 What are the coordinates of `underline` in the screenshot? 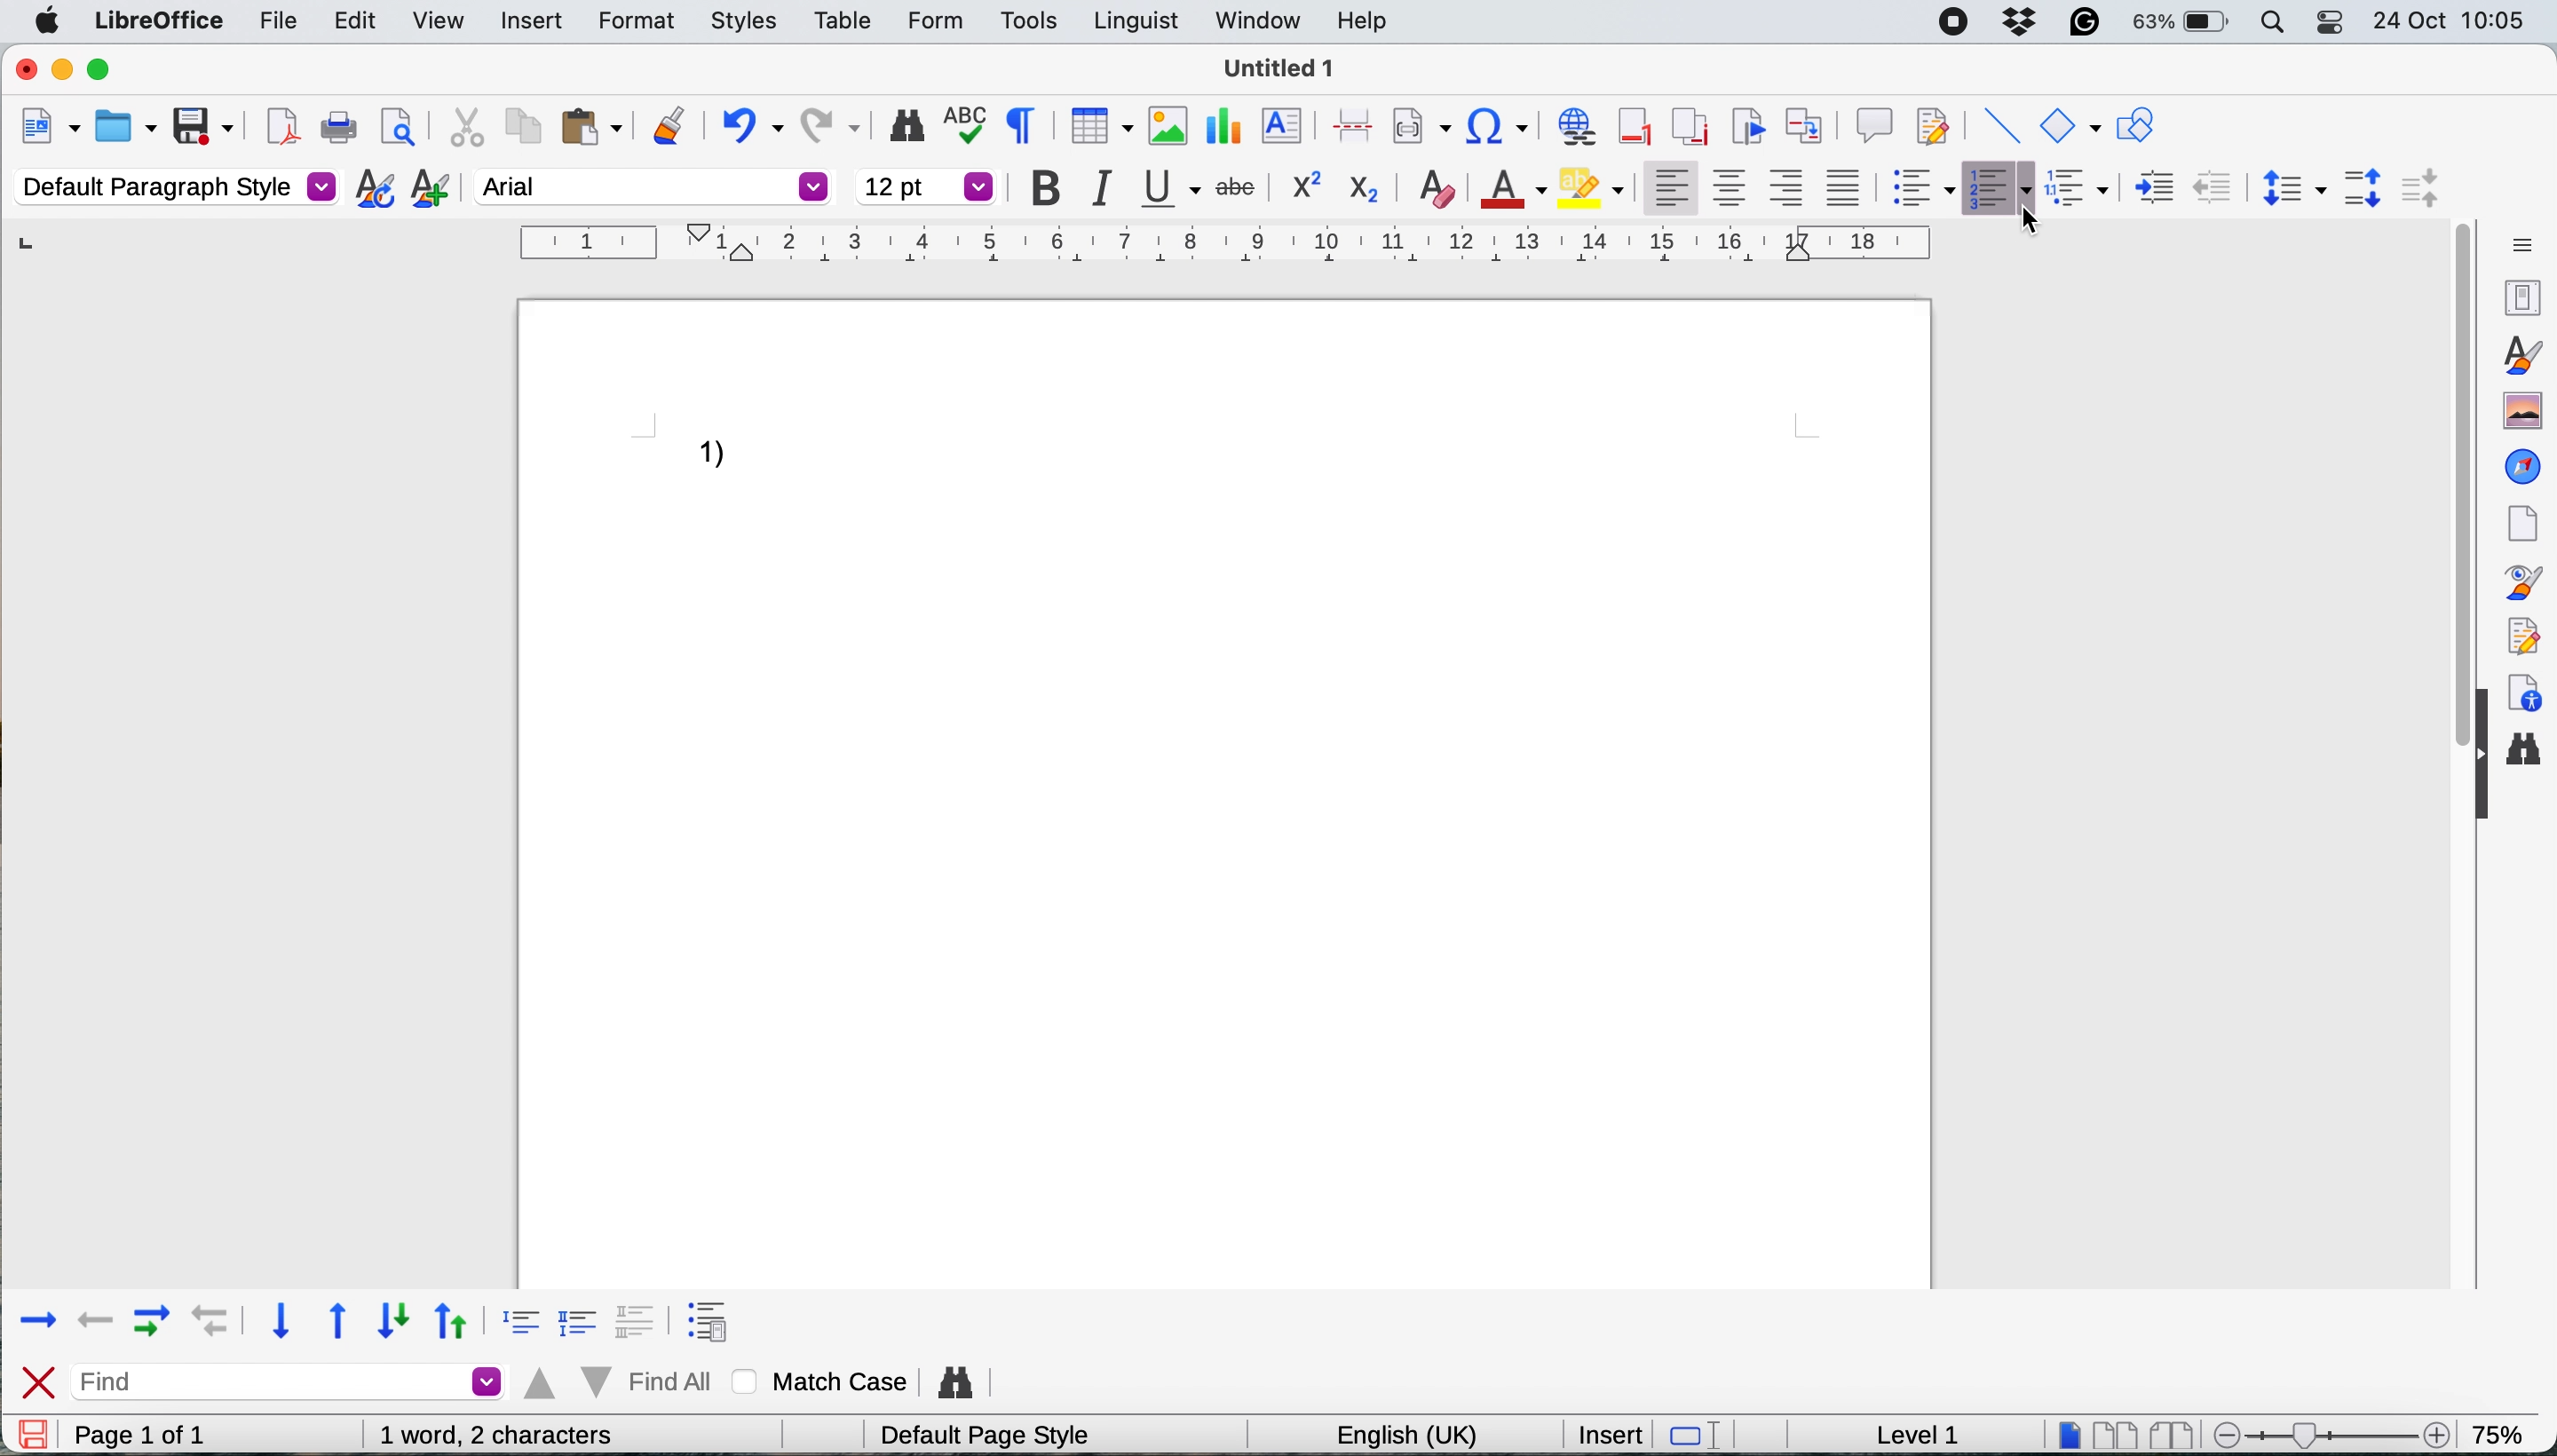 It's located at (1172, 188).